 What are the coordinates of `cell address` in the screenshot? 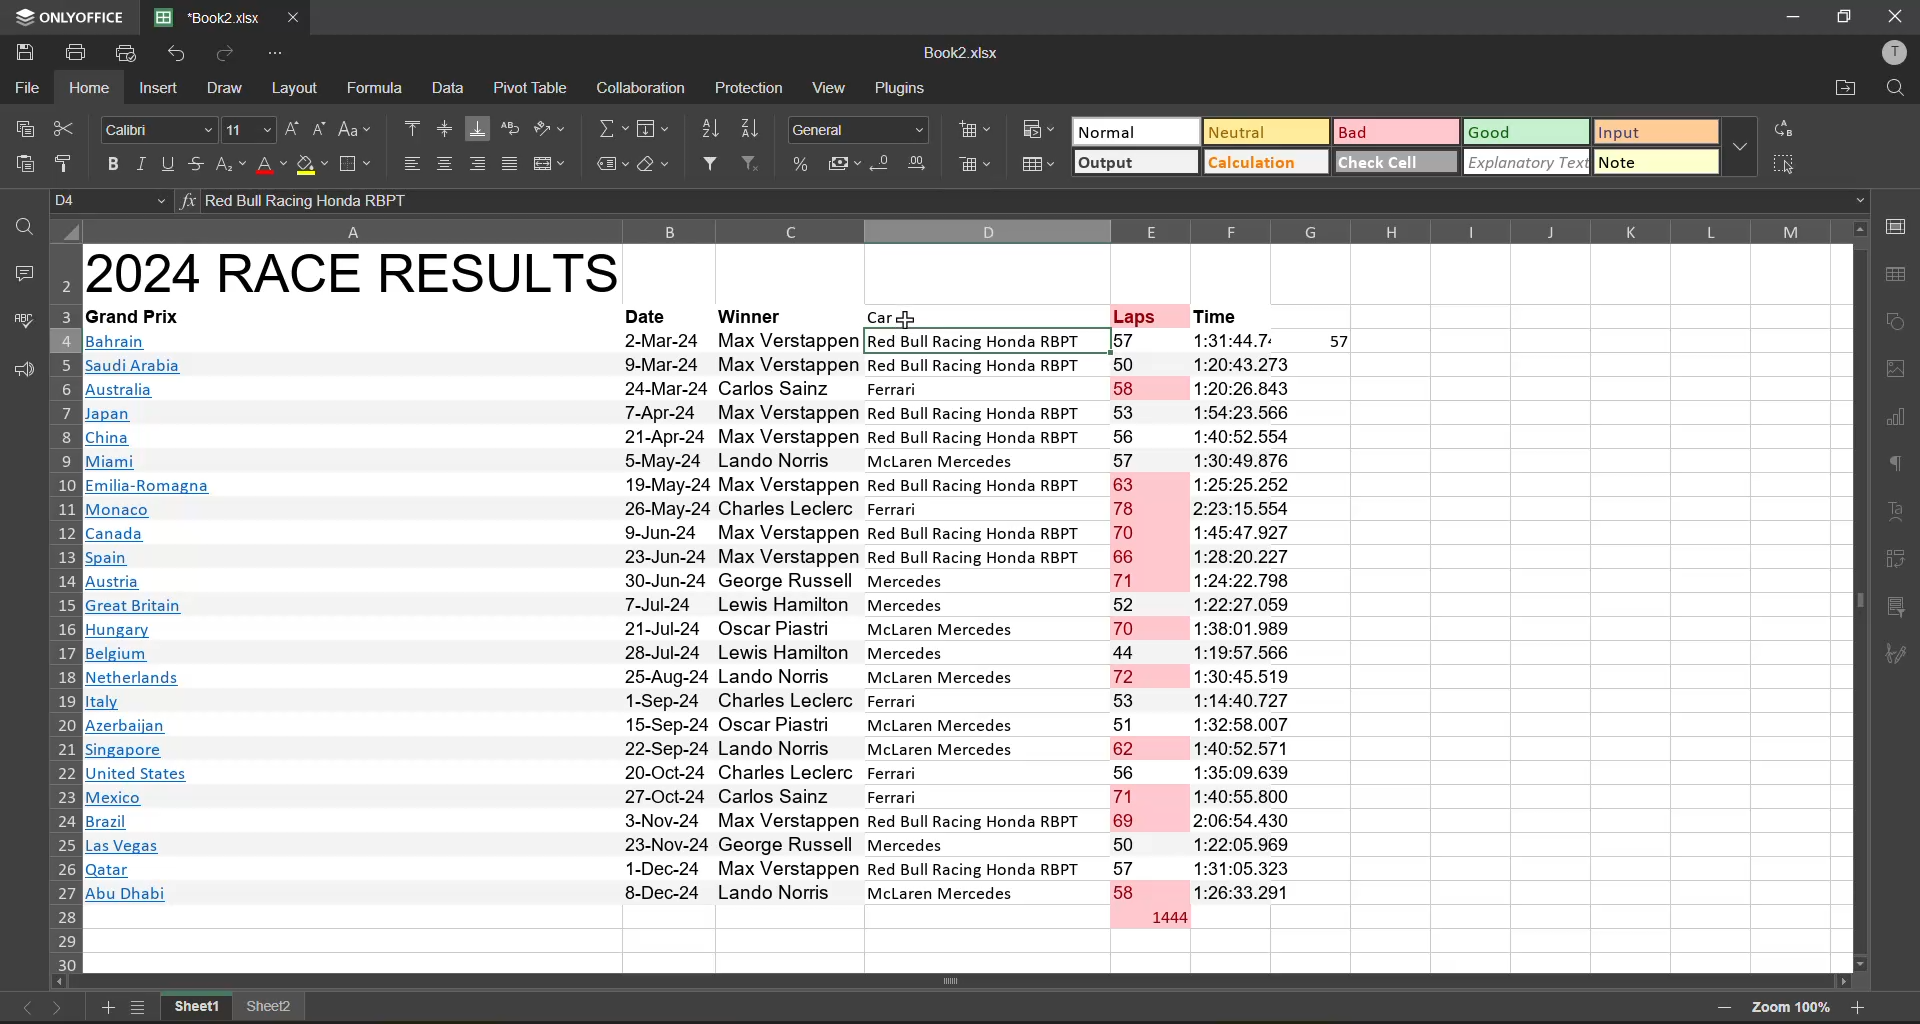 It's located at (112, 200).